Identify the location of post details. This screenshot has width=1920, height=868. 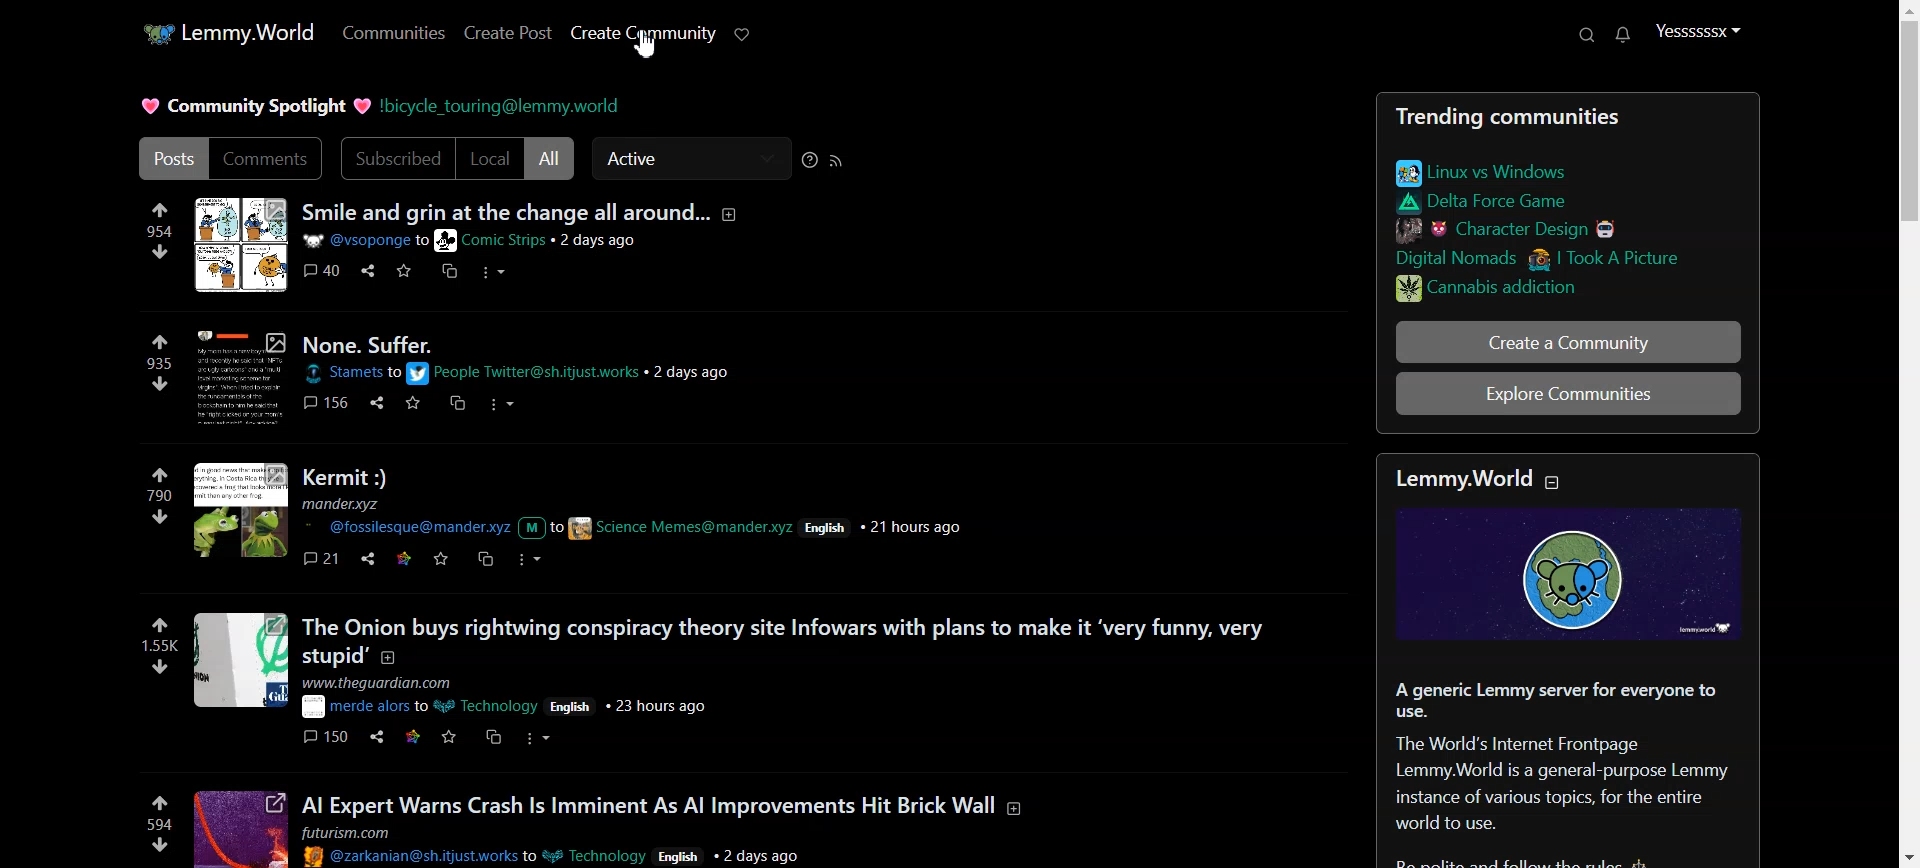
(650, 518).